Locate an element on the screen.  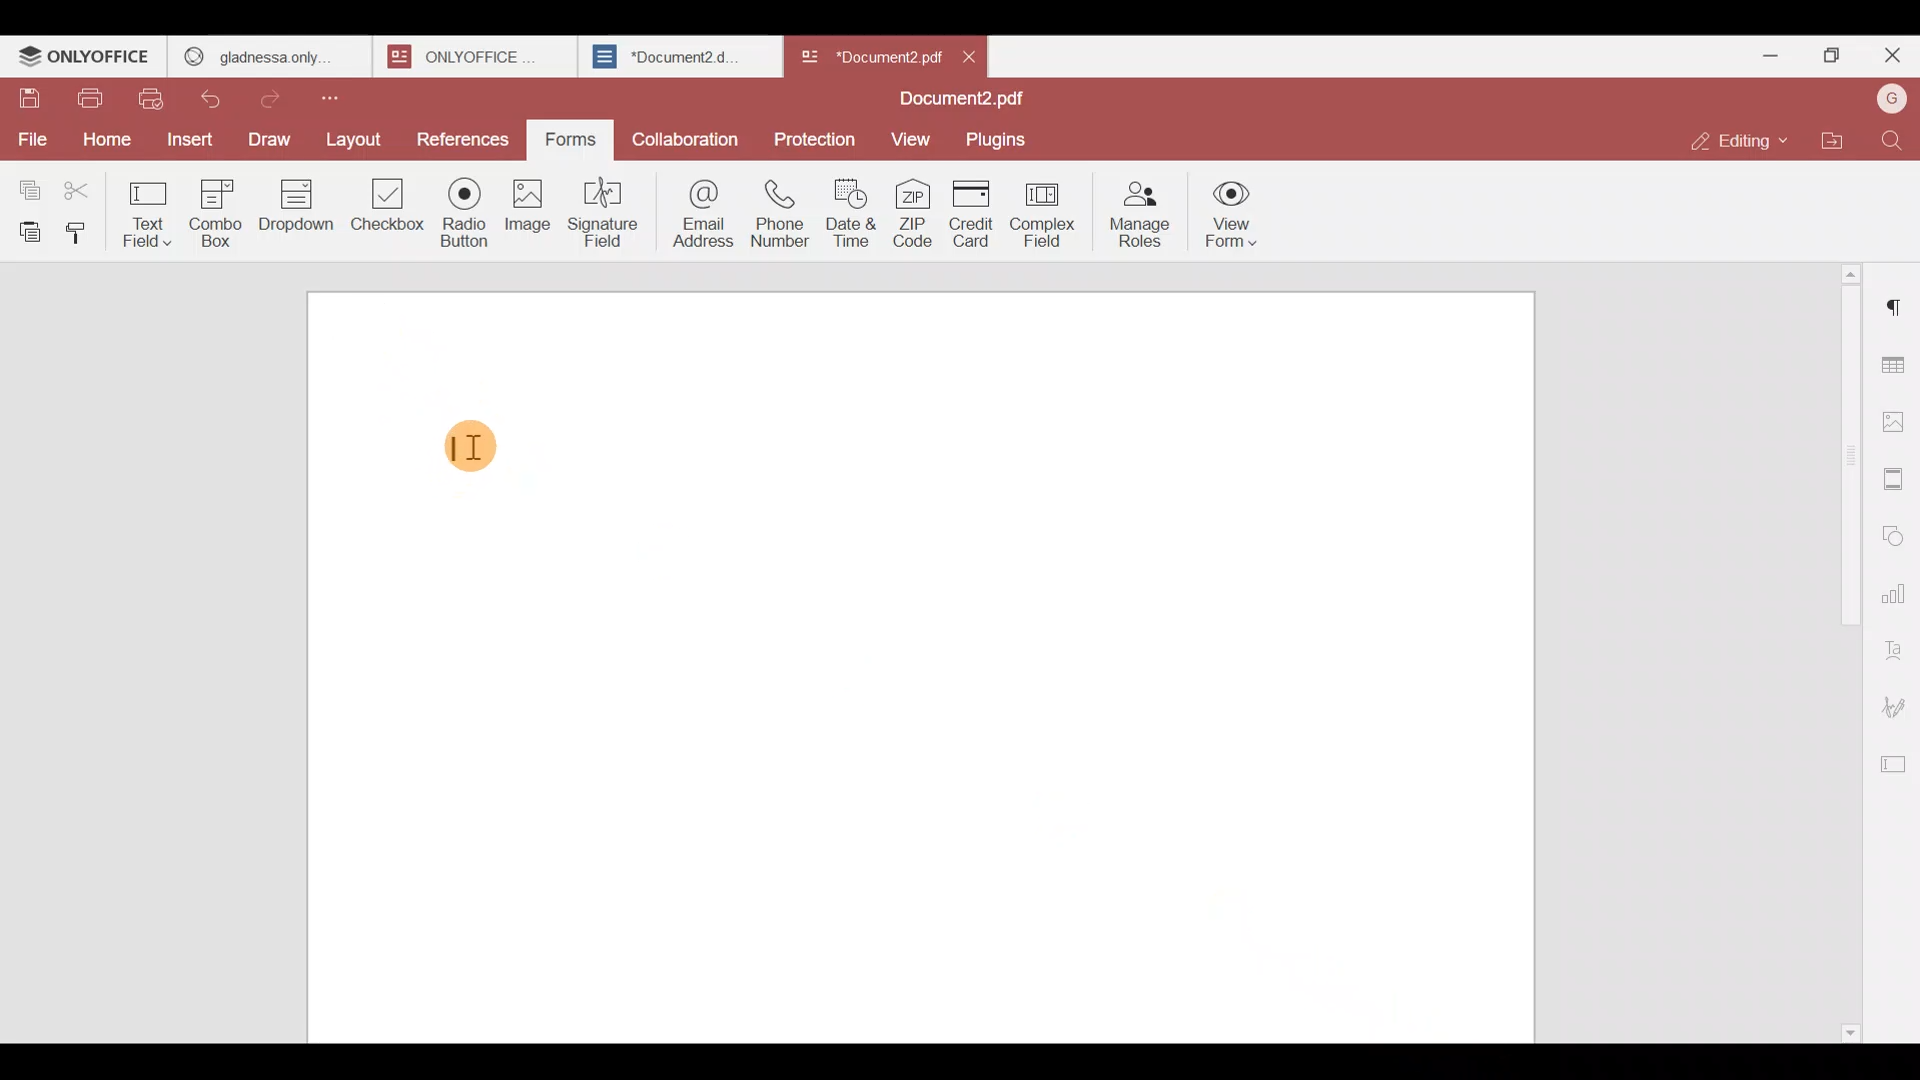
Text Art settings is located at coordinates (1897, 647).